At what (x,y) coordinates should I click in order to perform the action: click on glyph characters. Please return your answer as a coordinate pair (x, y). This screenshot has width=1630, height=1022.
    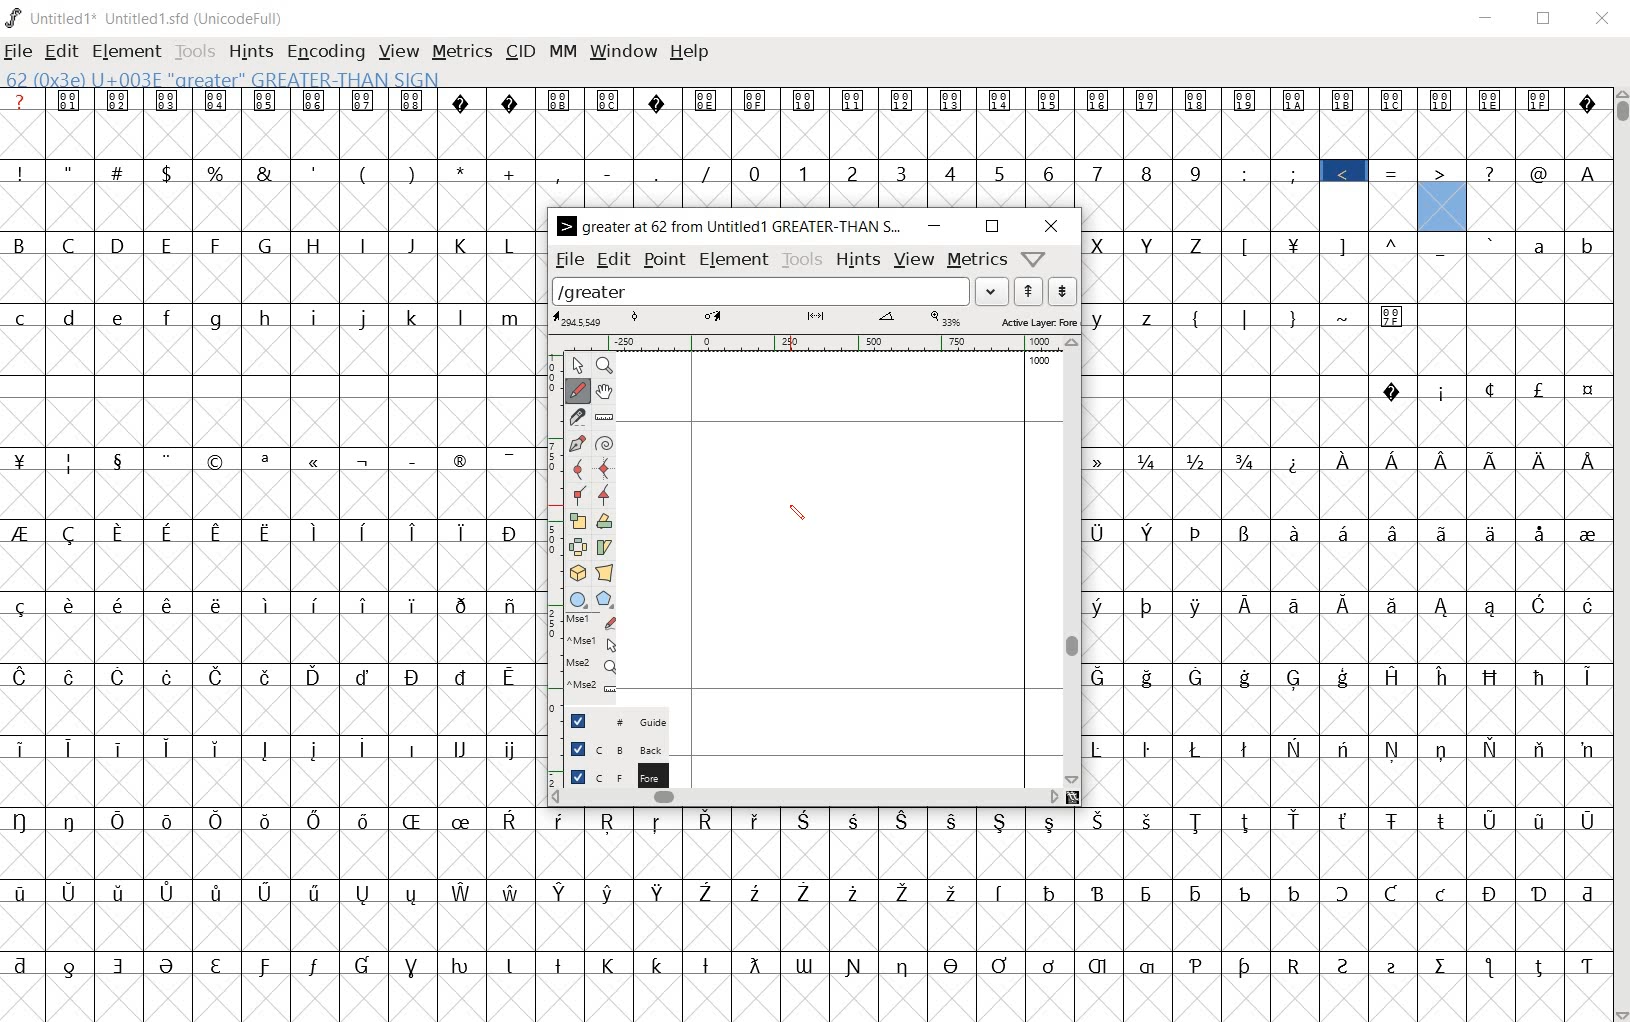
    Looking at the image, I should click on (1348, 521).